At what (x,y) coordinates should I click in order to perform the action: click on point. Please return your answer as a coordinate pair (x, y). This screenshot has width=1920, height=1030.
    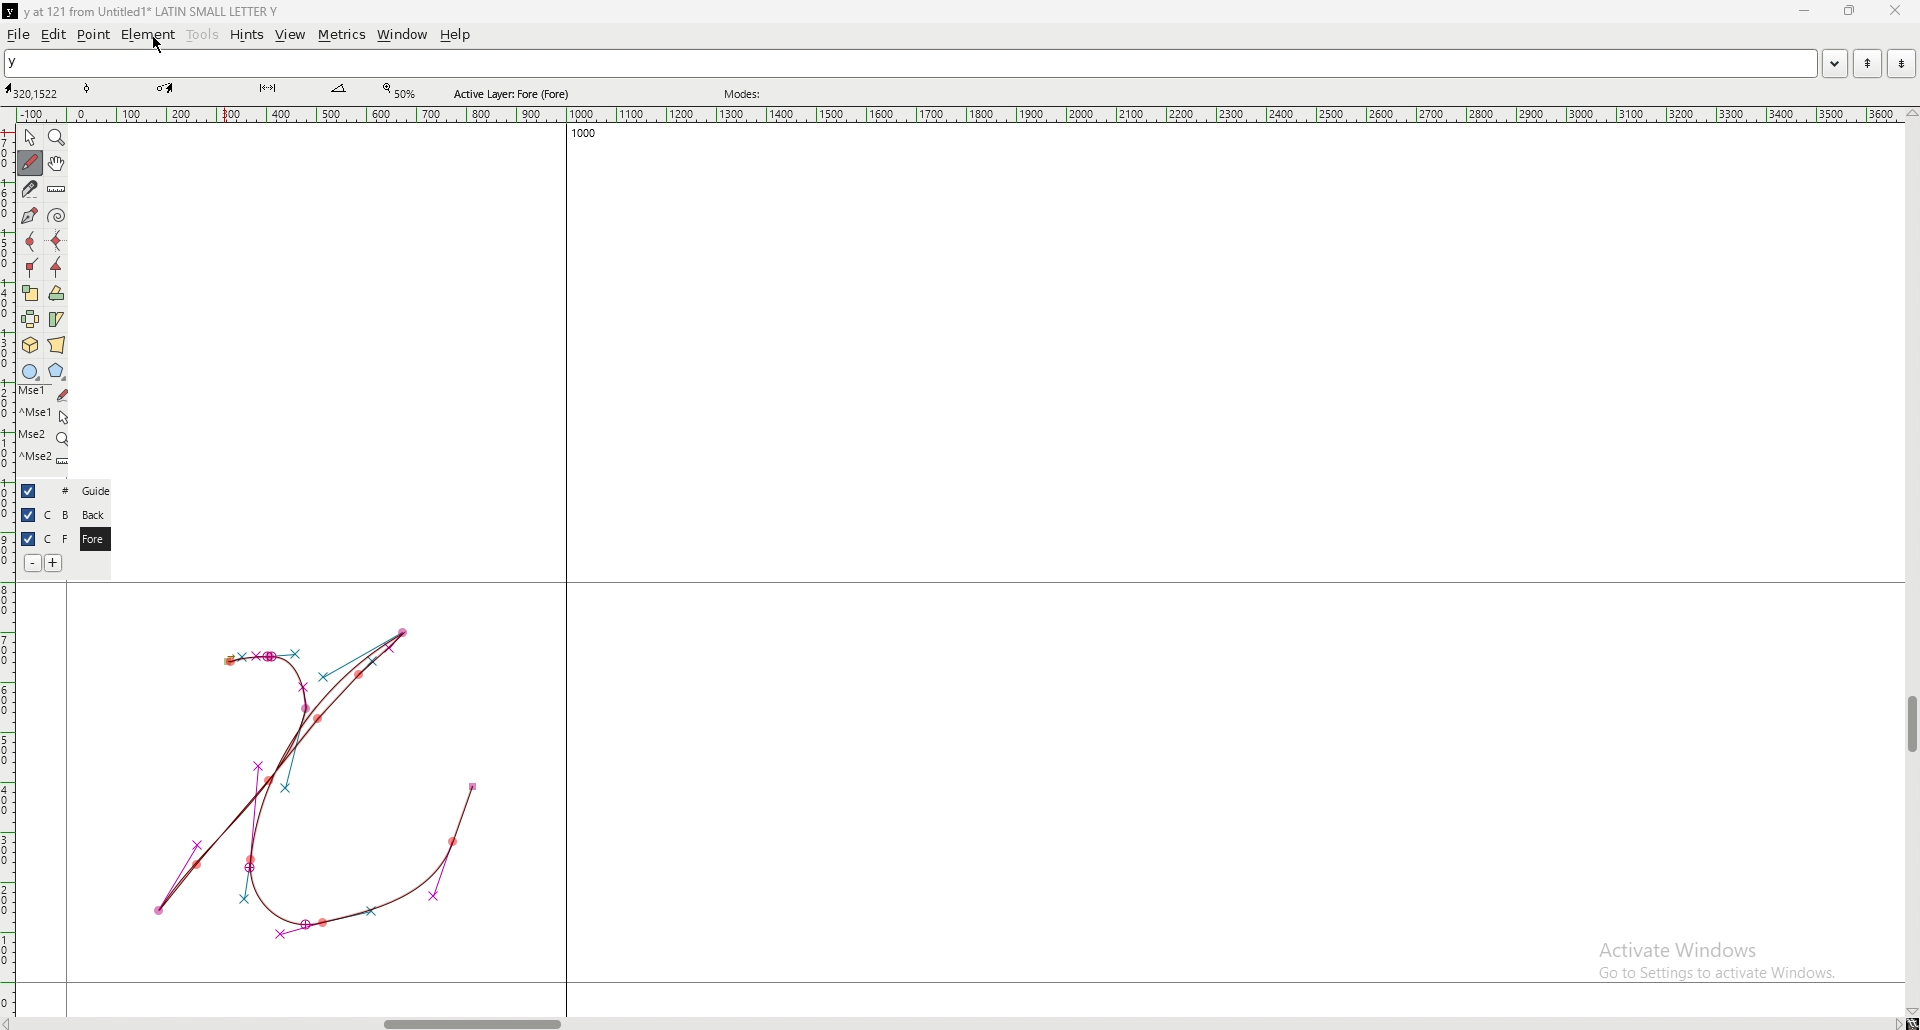
    Looking at the image, I should click on (94, 34).